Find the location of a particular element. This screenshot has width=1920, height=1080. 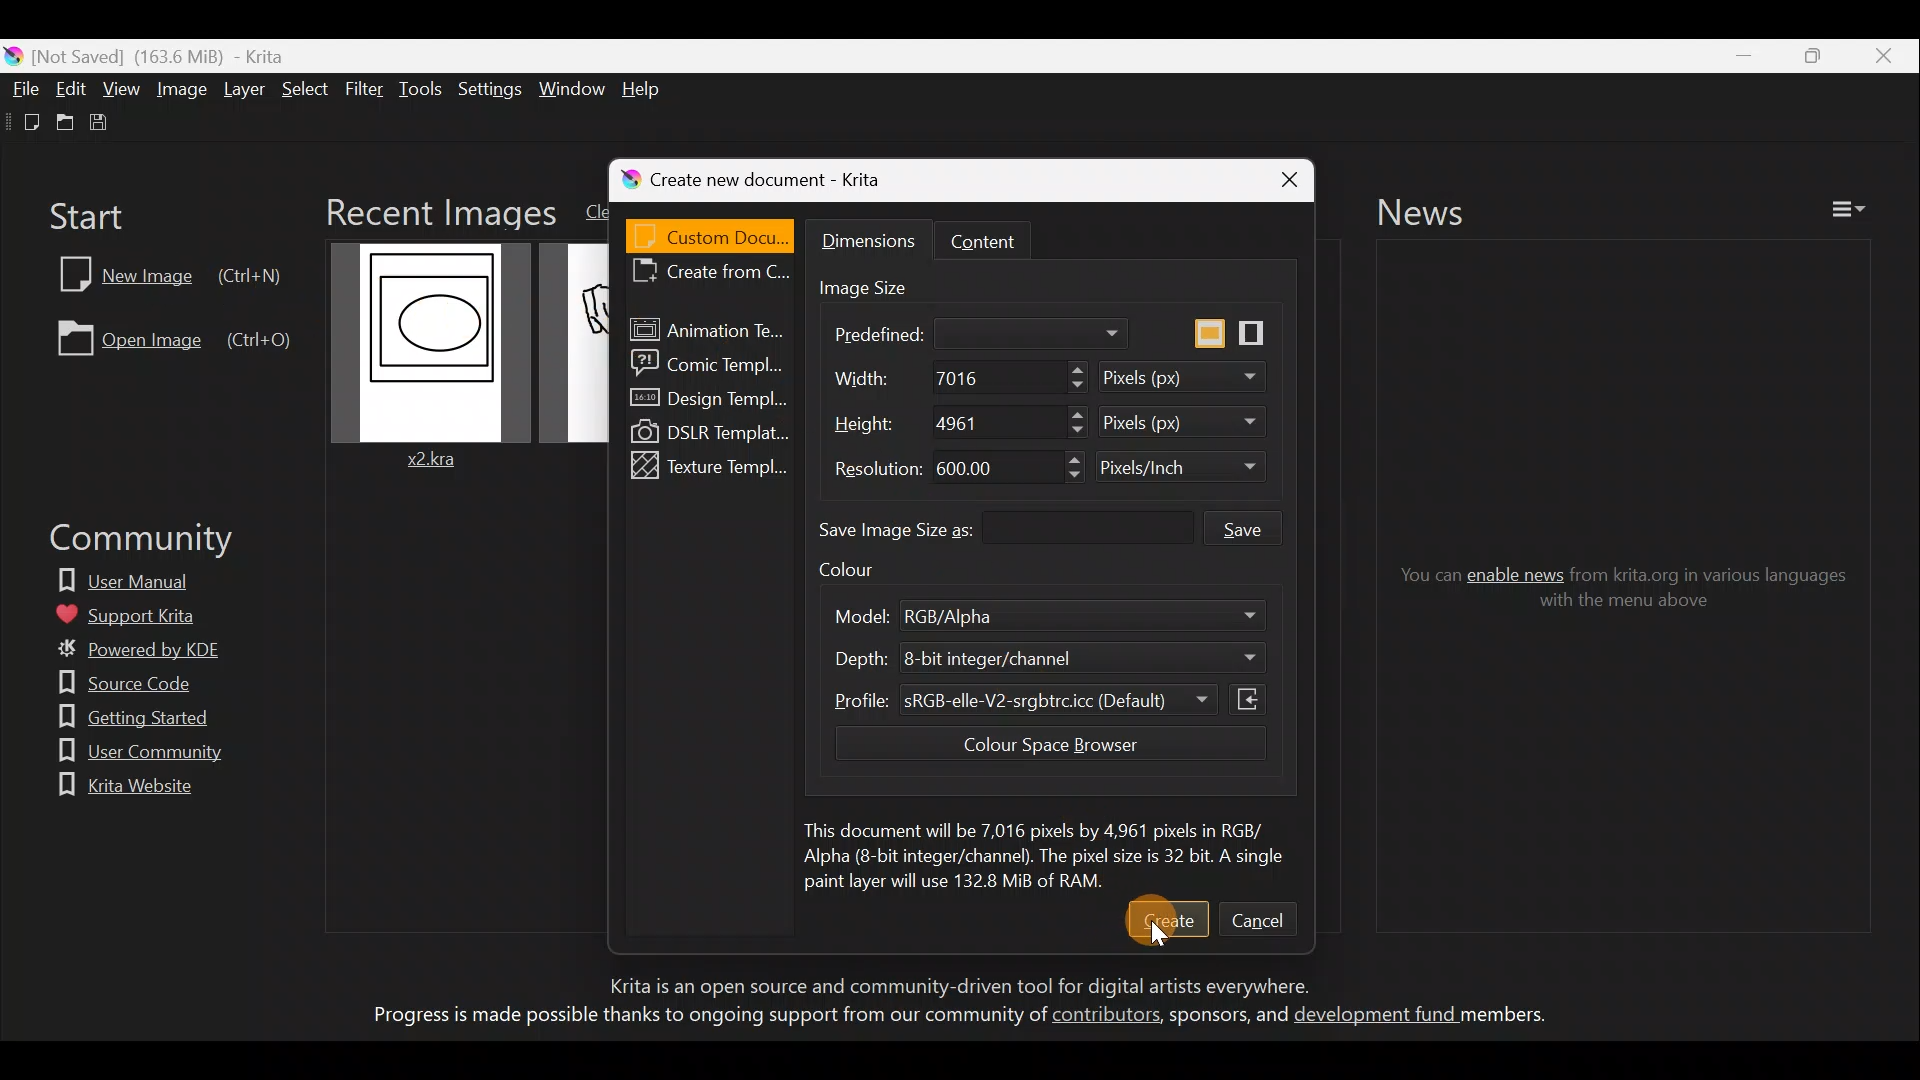

File is located at coordinates (20, 84).